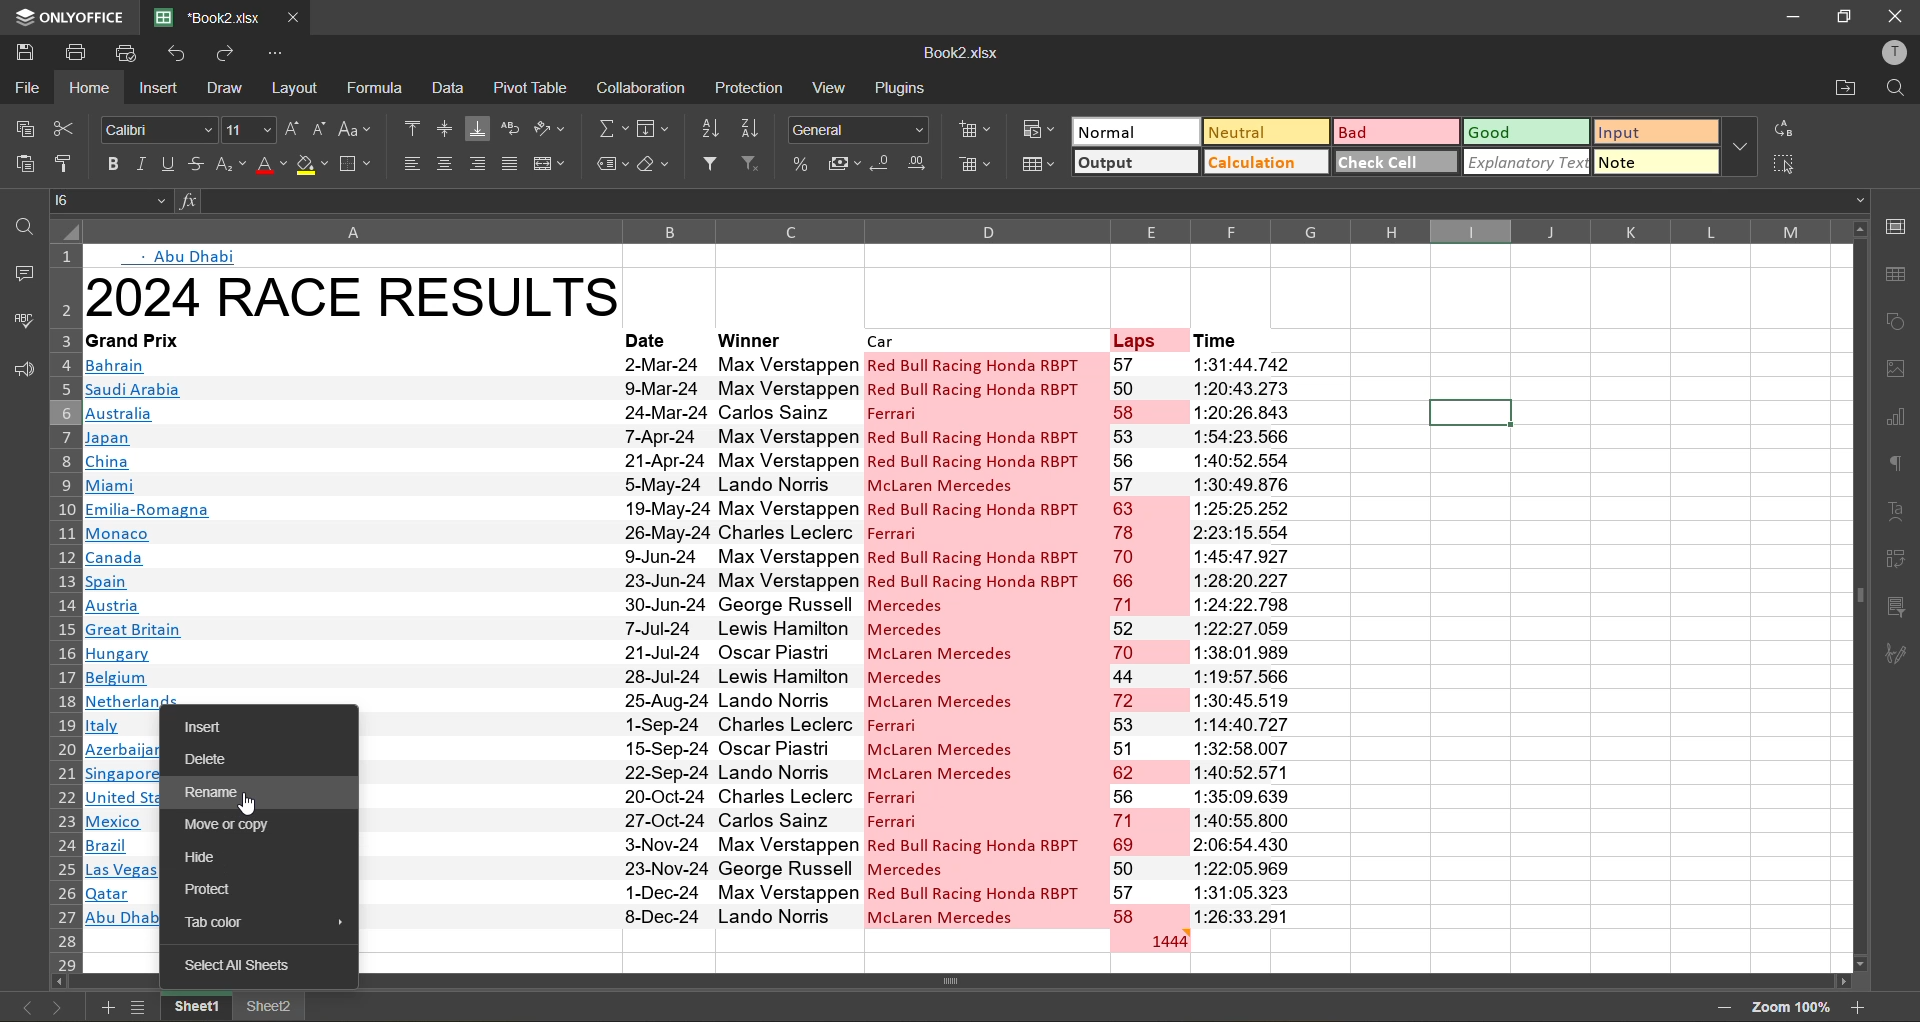  Describe the element at coordinates (311, 166) in the screenshot. I see `fill color` at that location.